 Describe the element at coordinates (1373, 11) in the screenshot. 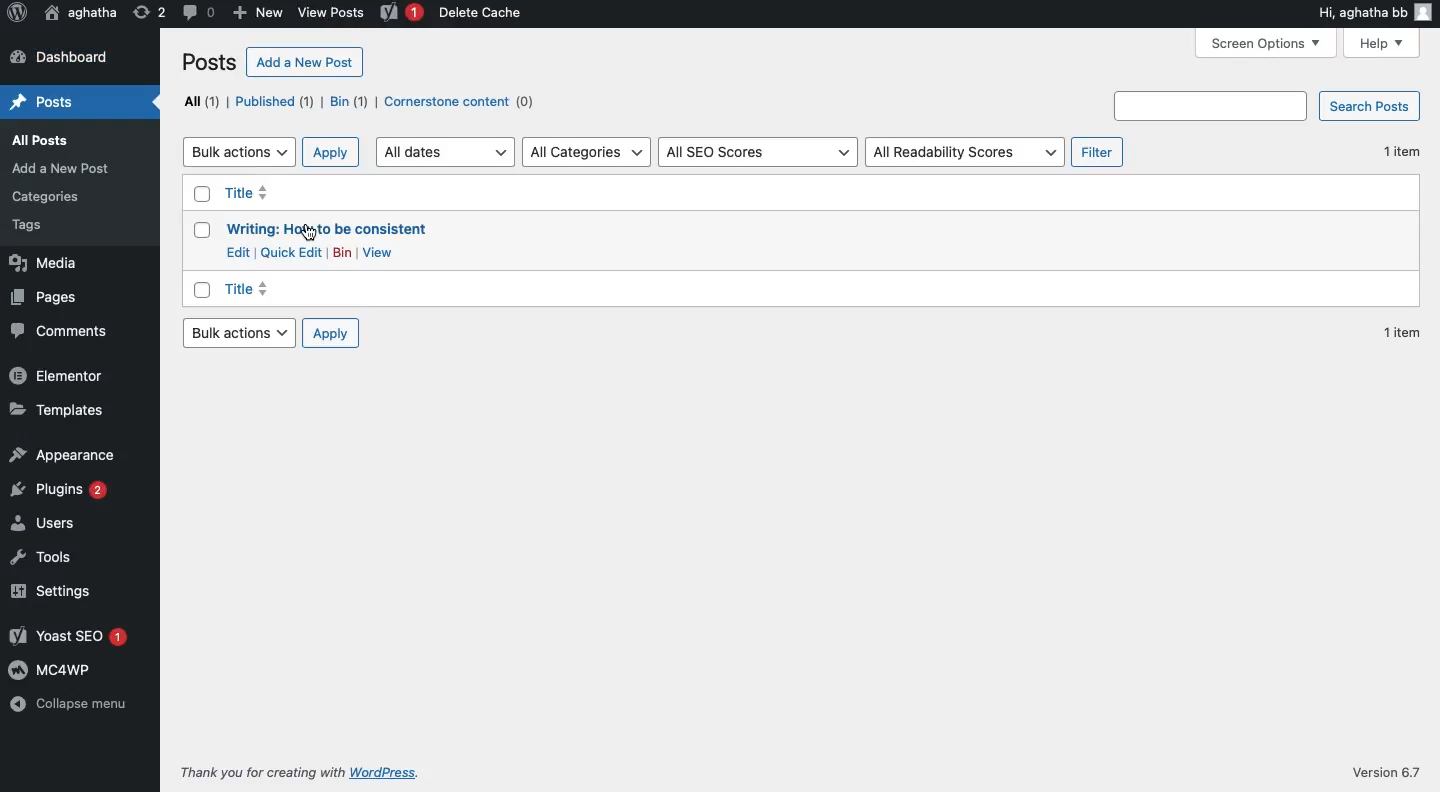

I see `Hi aghatha bb` at that location.